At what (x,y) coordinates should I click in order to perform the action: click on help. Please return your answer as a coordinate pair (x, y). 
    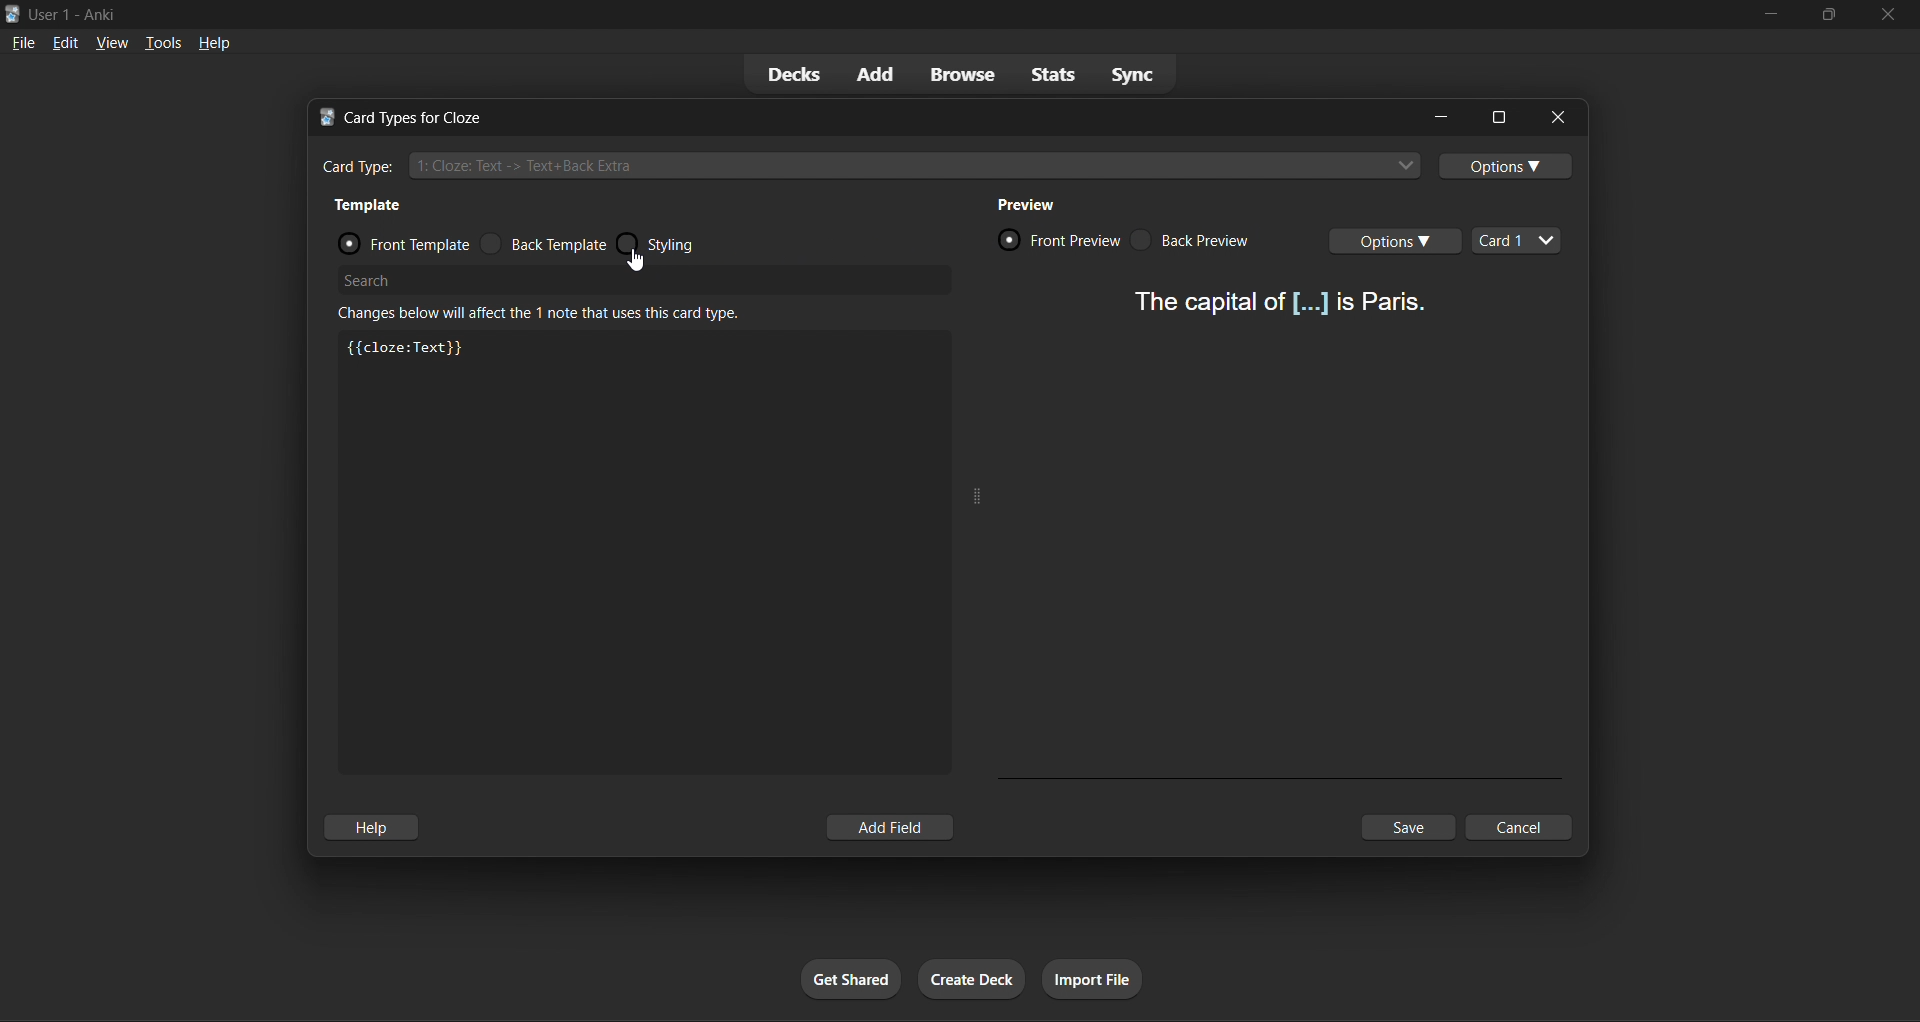
    Looking at the image, I should click on (373, 828).